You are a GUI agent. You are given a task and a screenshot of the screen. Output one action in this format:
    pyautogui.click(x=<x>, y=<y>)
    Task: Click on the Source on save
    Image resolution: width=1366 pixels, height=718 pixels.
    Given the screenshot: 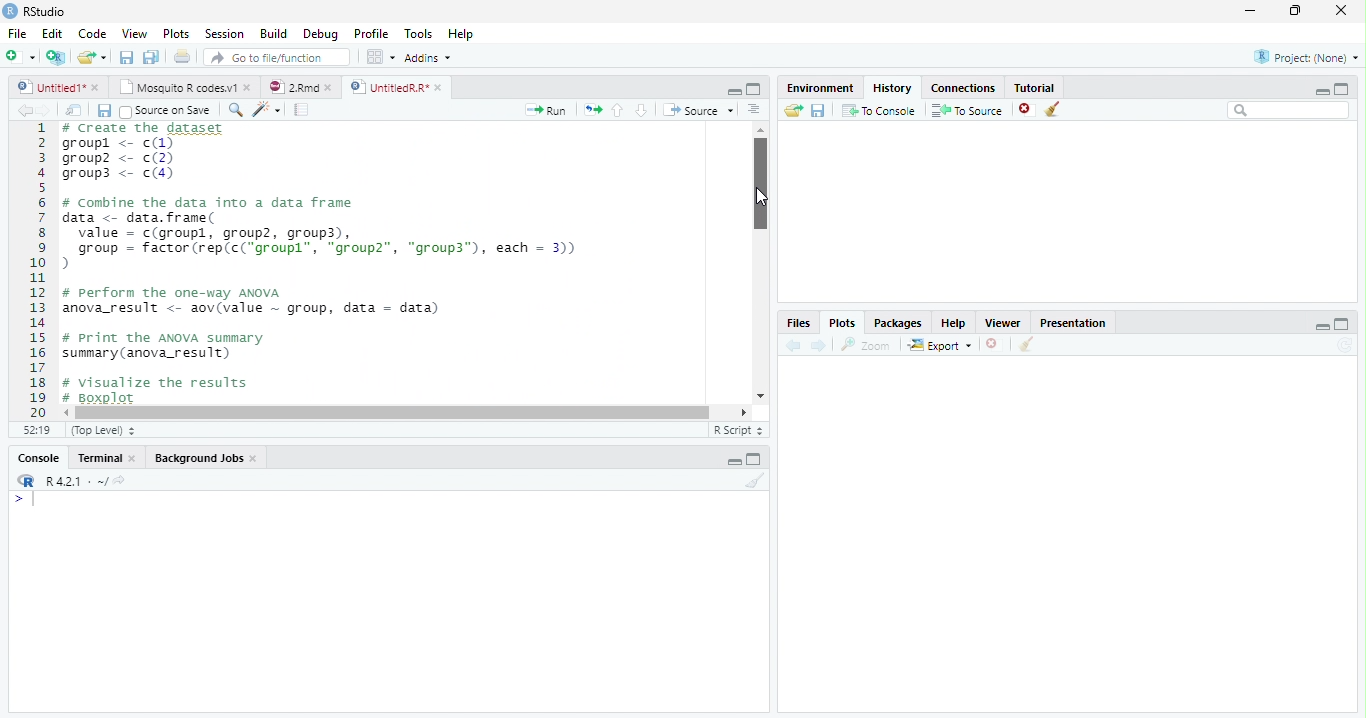 What is the action you would take?
    pyautogui.click(x=169, y=111)
    